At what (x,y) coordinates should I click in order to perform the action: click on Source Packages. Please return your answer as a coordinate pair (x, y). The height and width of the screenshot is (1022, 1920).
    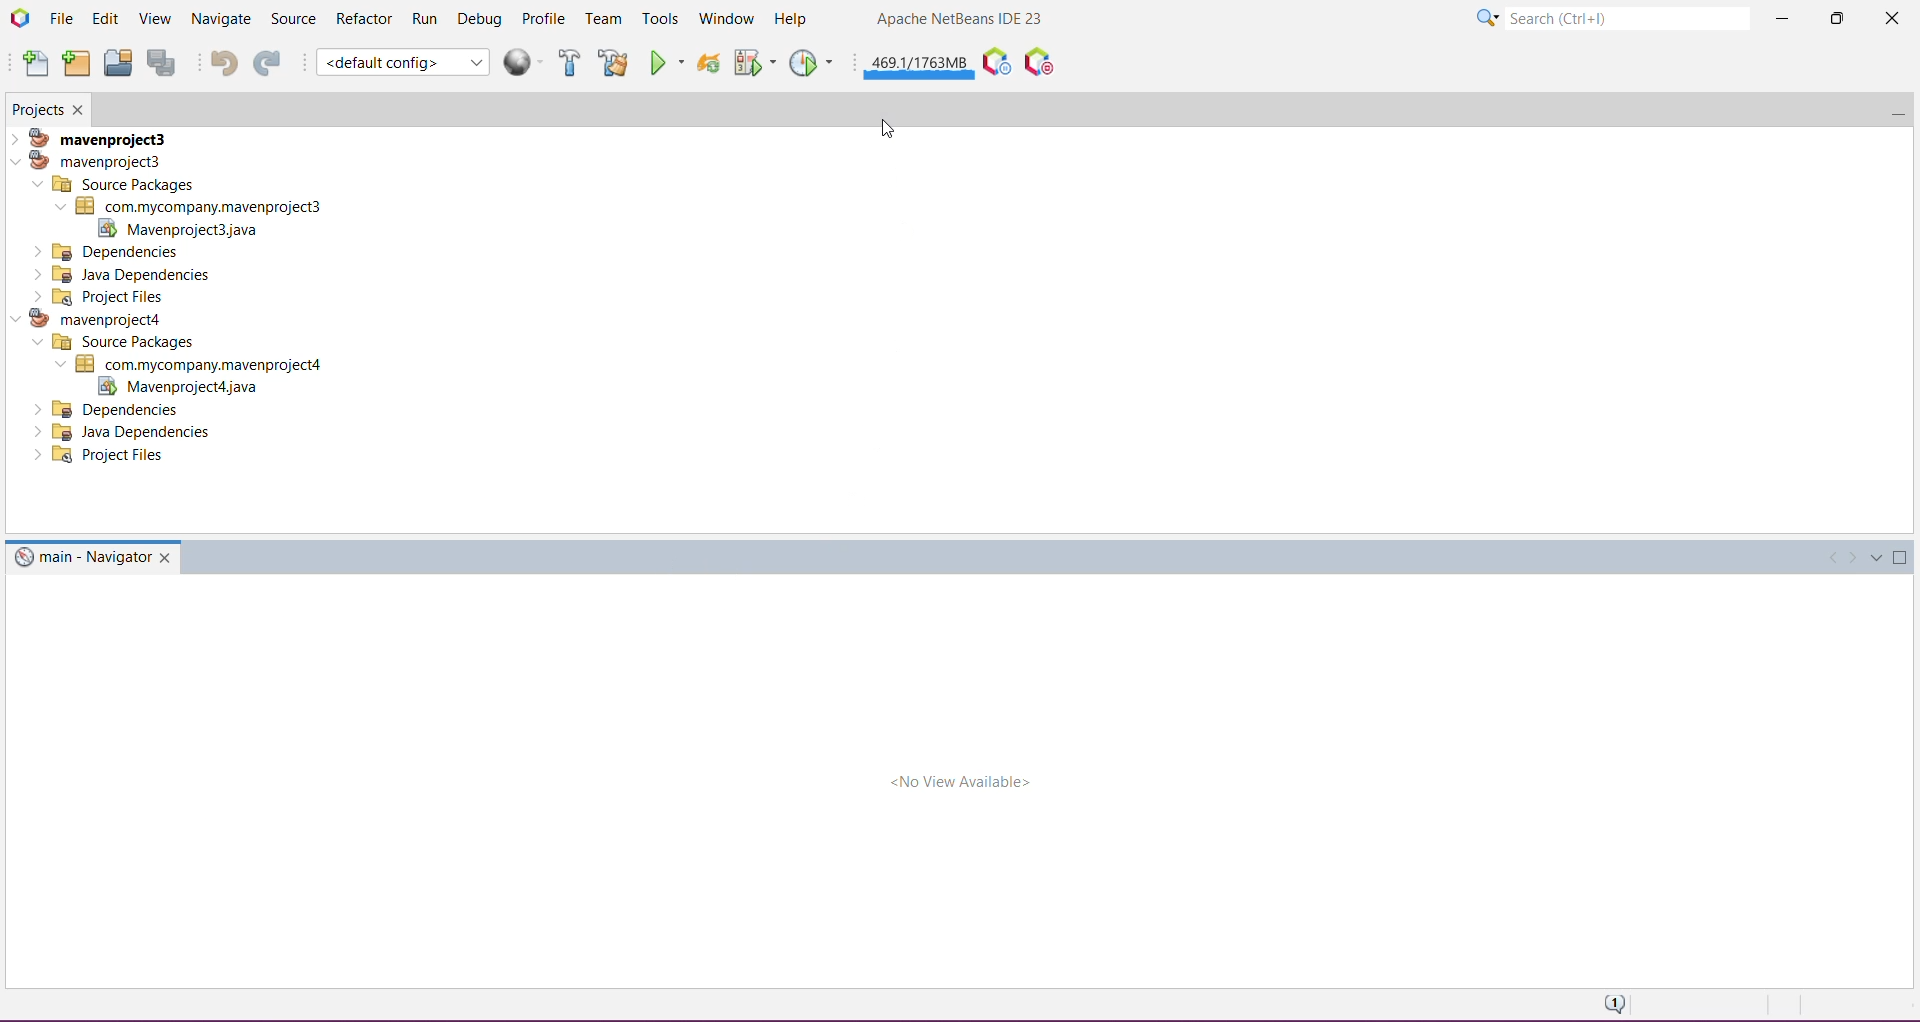
    Looking at the image, I should click on (110, 343).